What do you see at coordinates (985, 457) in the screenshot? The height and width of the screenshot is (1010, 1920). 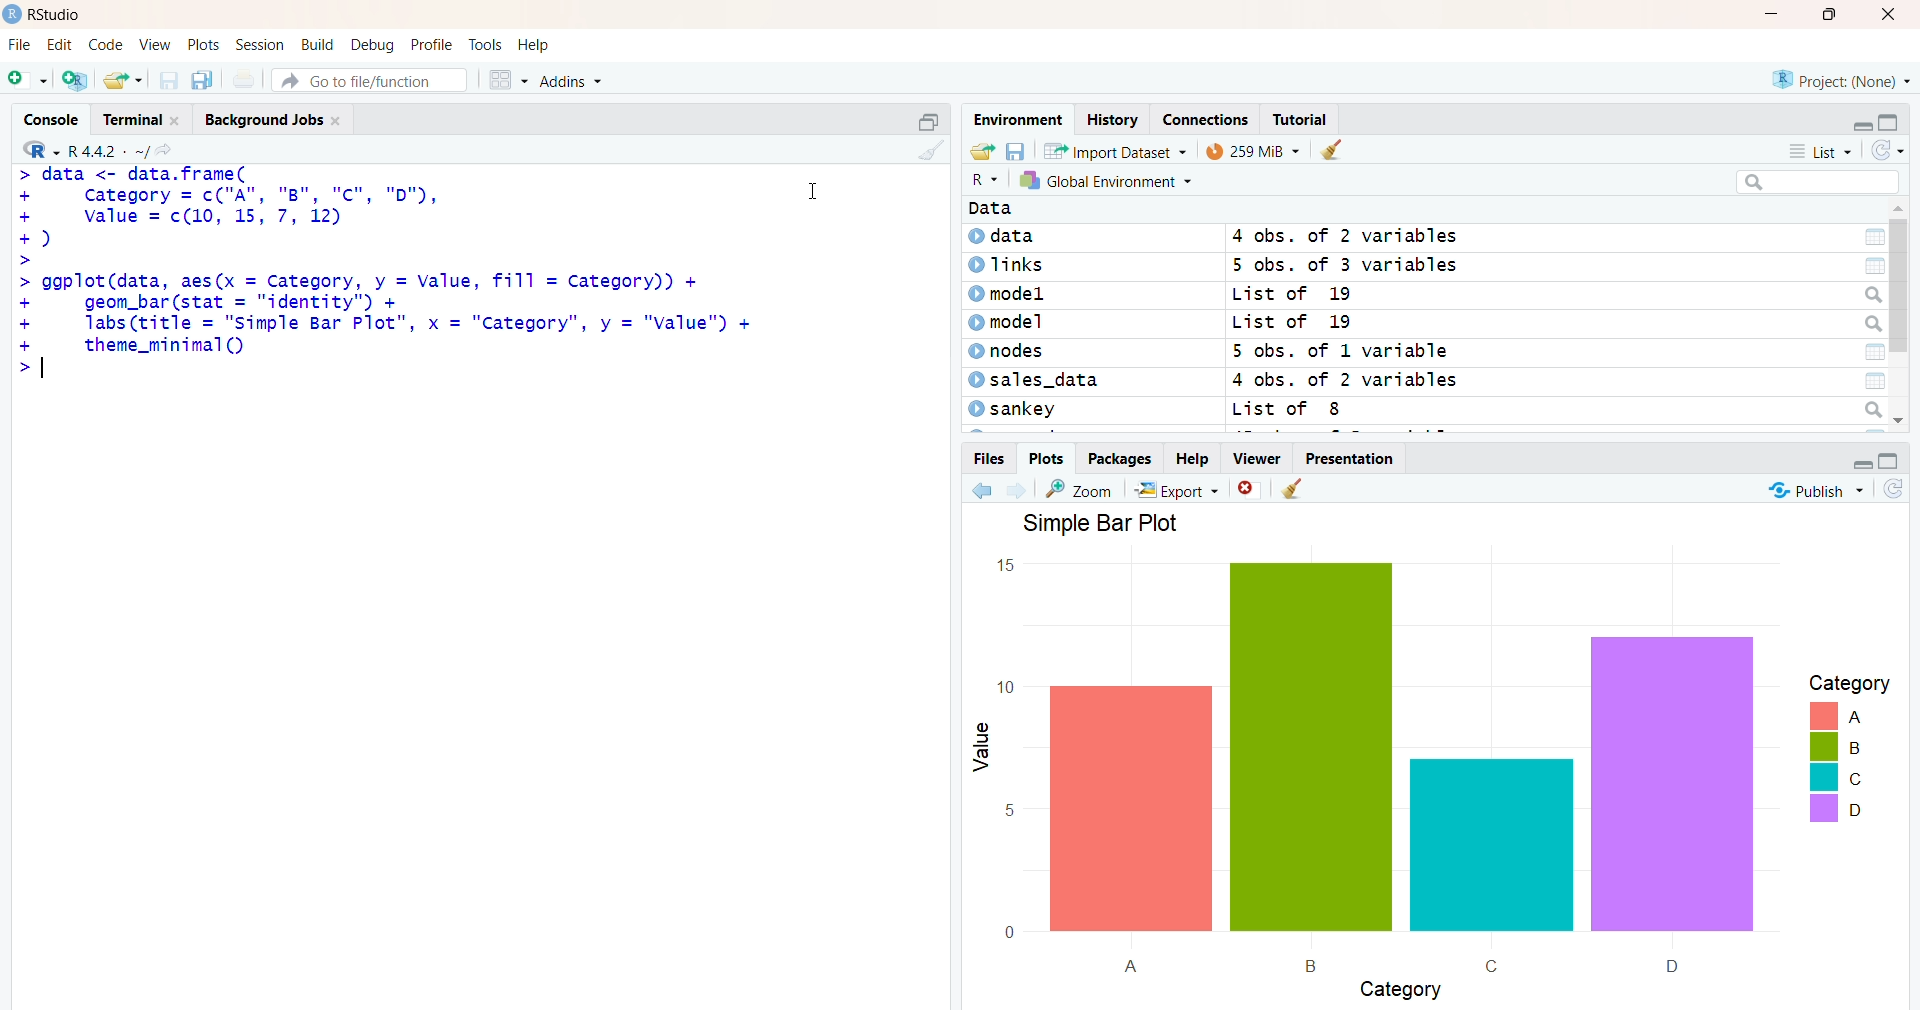 I see `Files` at bounding box center [985, 457].